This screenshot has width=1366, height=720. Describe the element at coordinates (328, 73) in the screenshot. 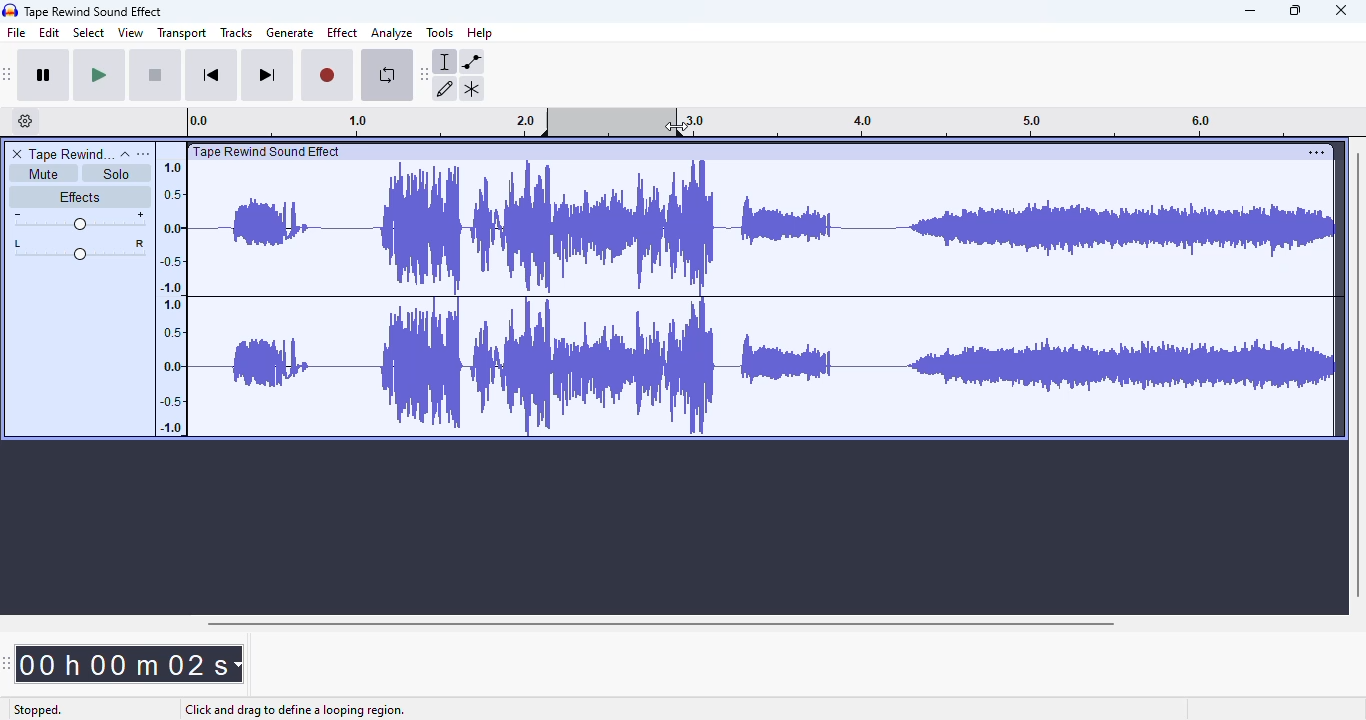

I see `record` at that location.